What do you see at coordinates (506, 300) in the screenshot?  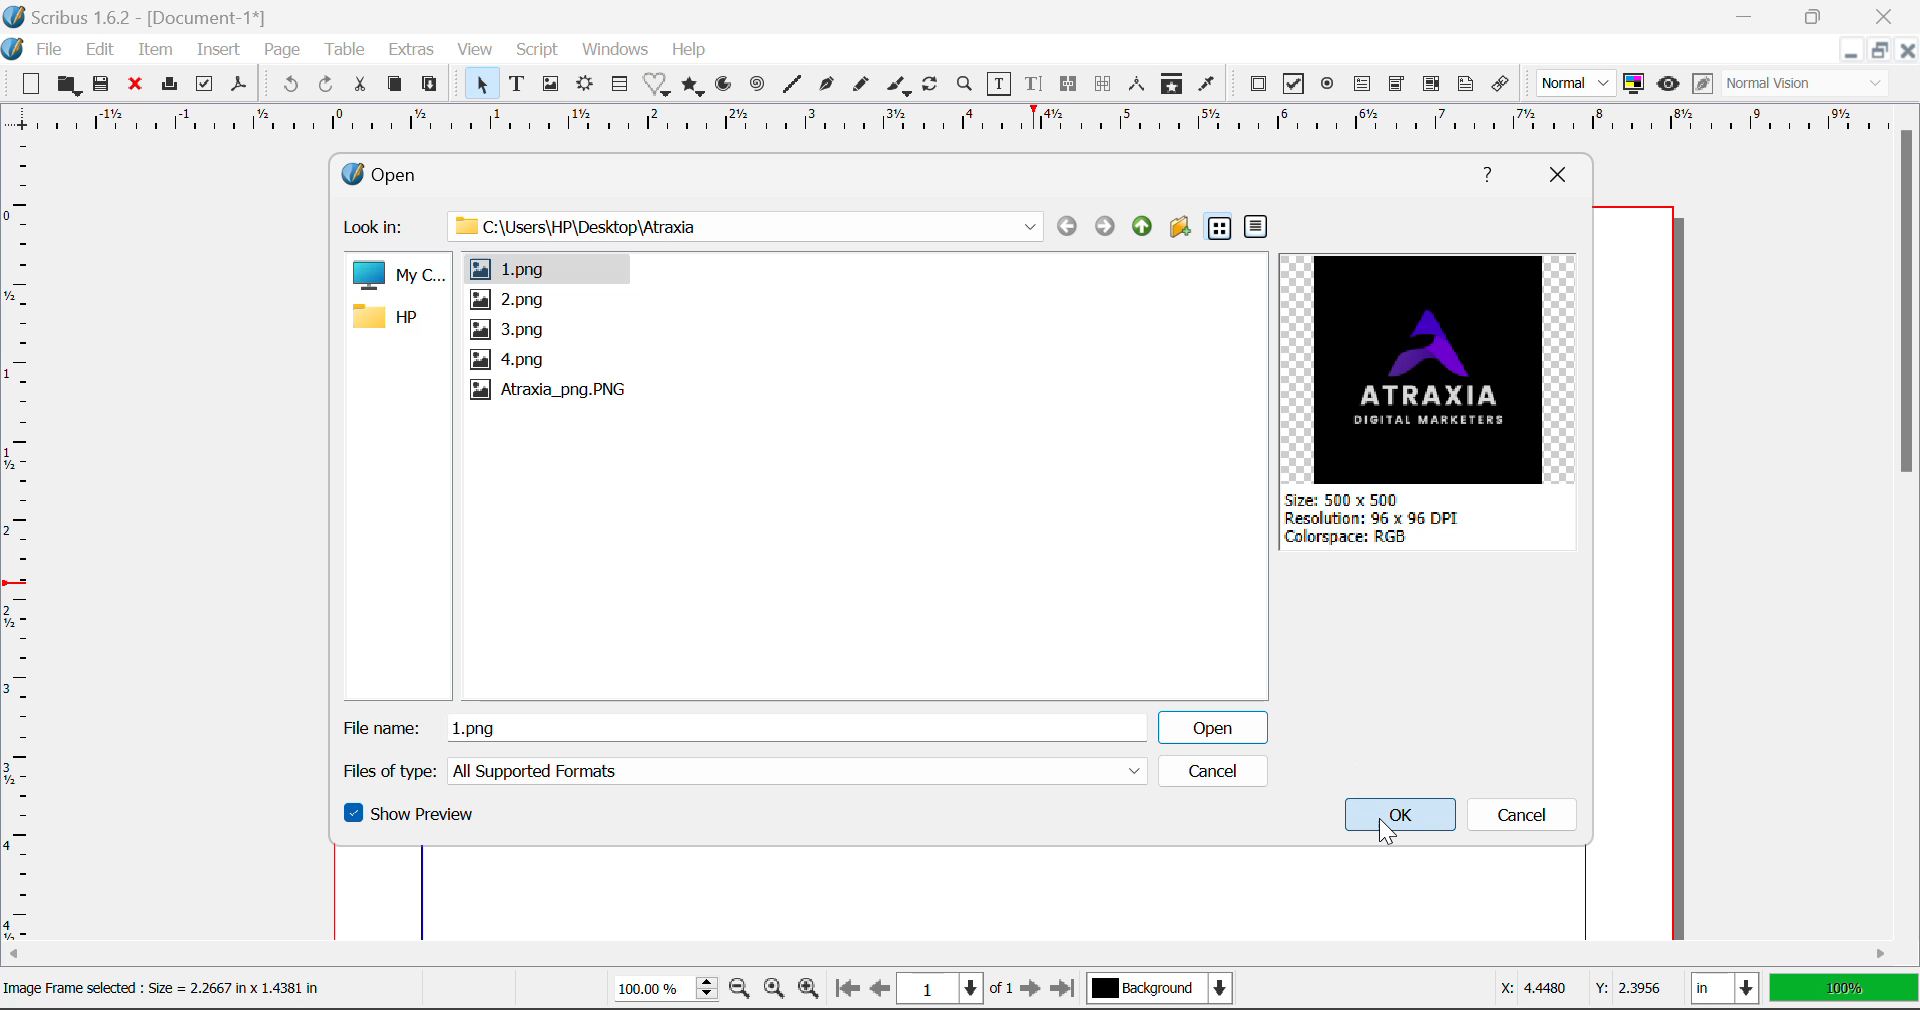 I see `2.png` at bounding box center [506, 300].